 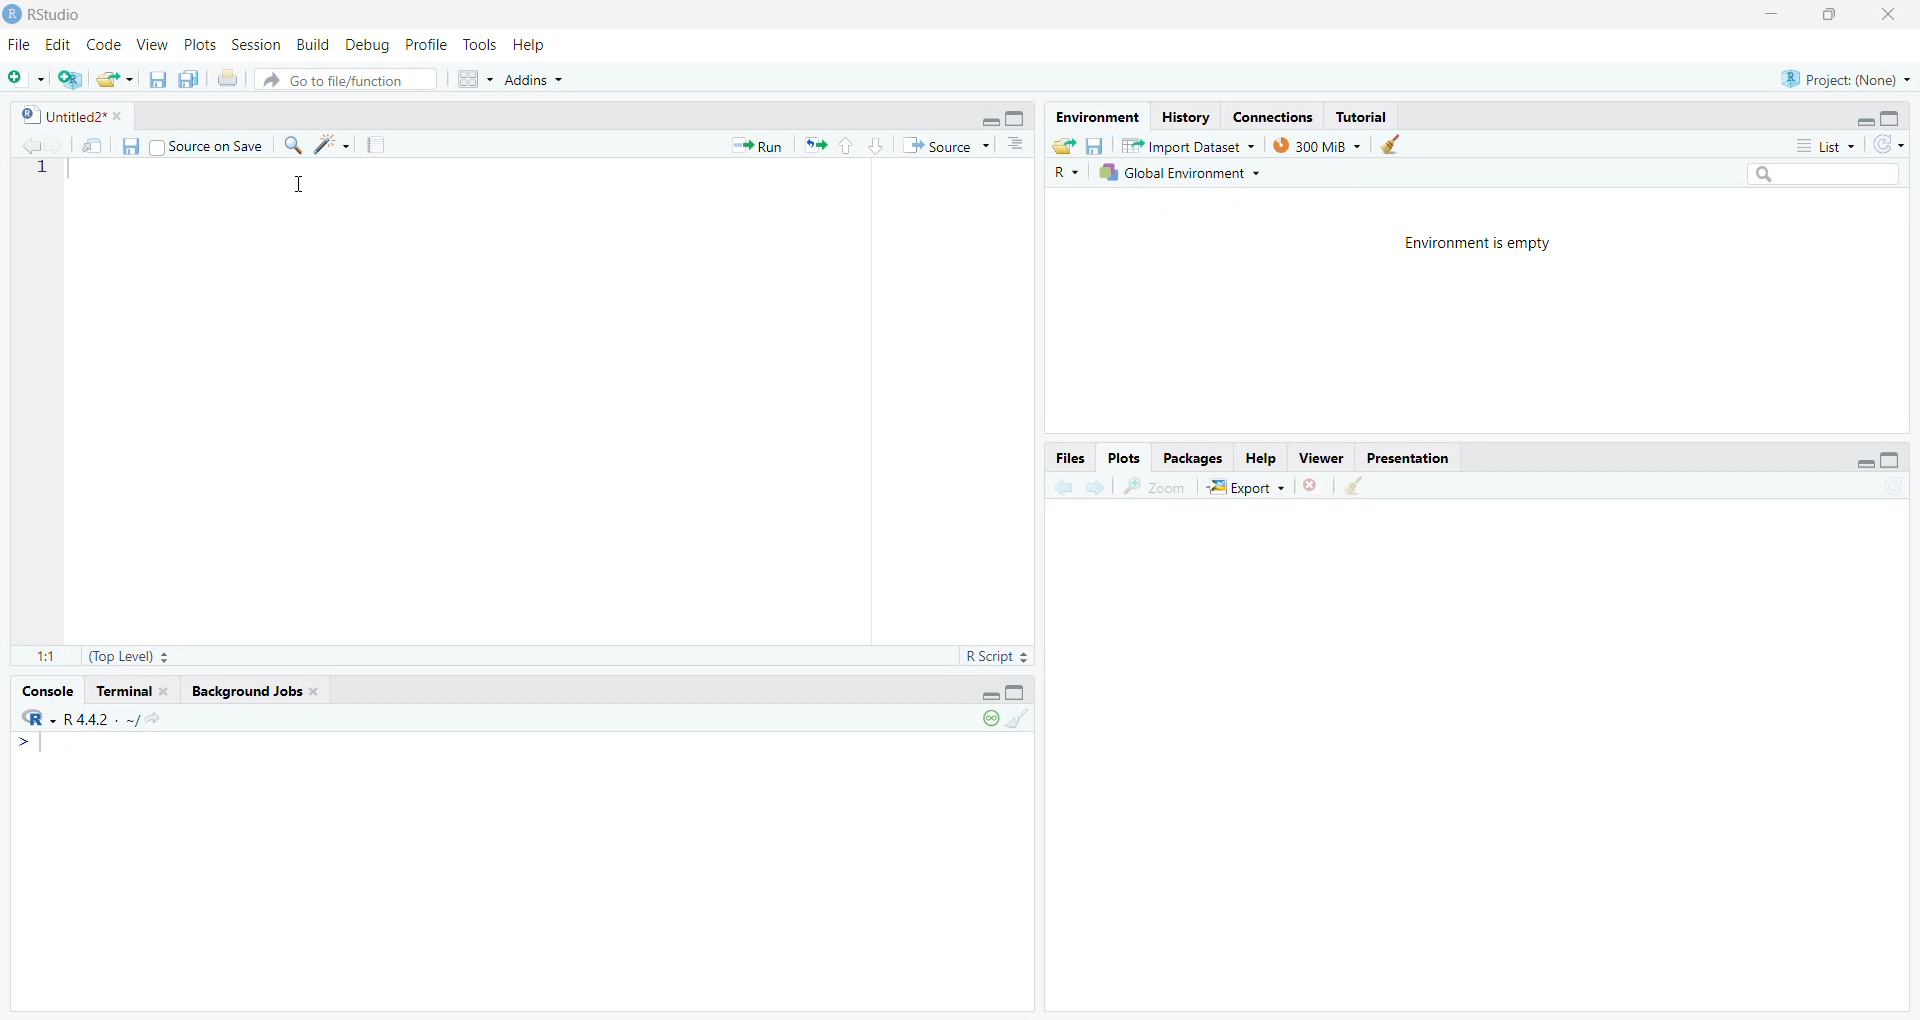 What do you see at coordinates (946, 147) in the screenshot?
I see `Source ` at bounding box center [946, 147].